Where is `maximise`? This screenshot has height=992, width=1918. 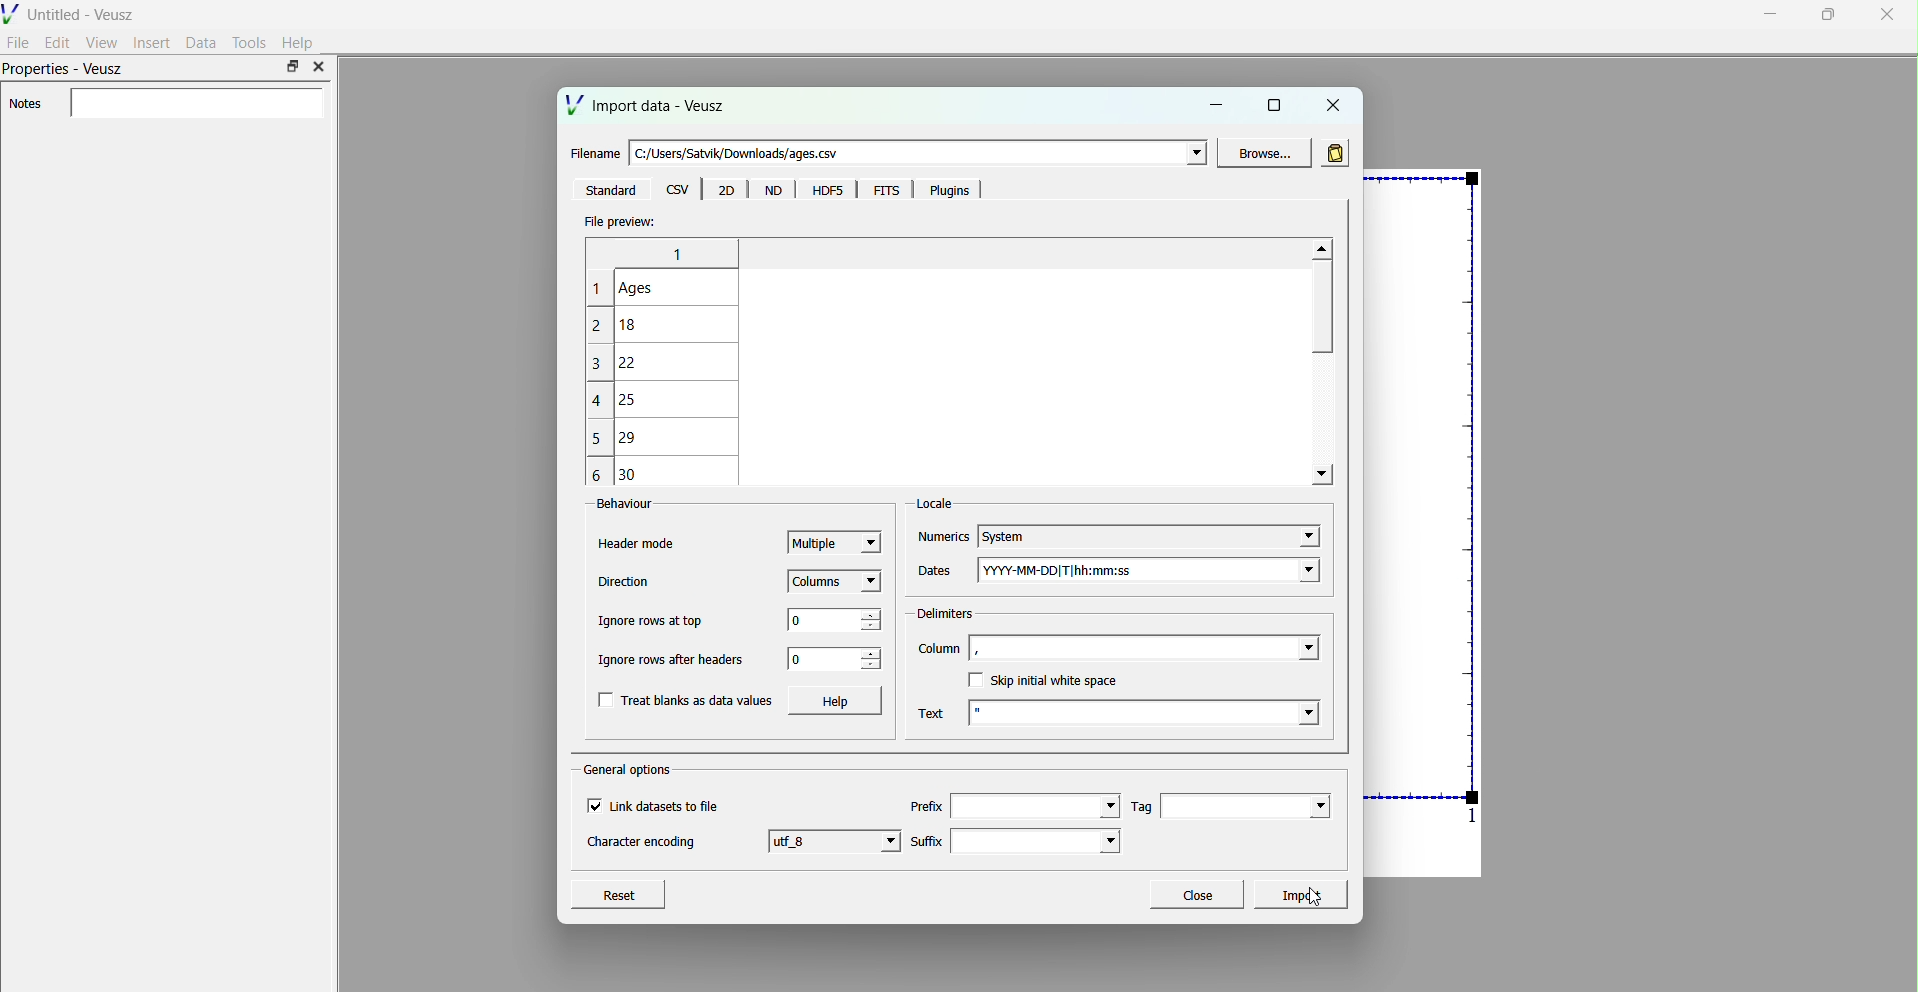
maximise is located at coordinates (1274, 103).